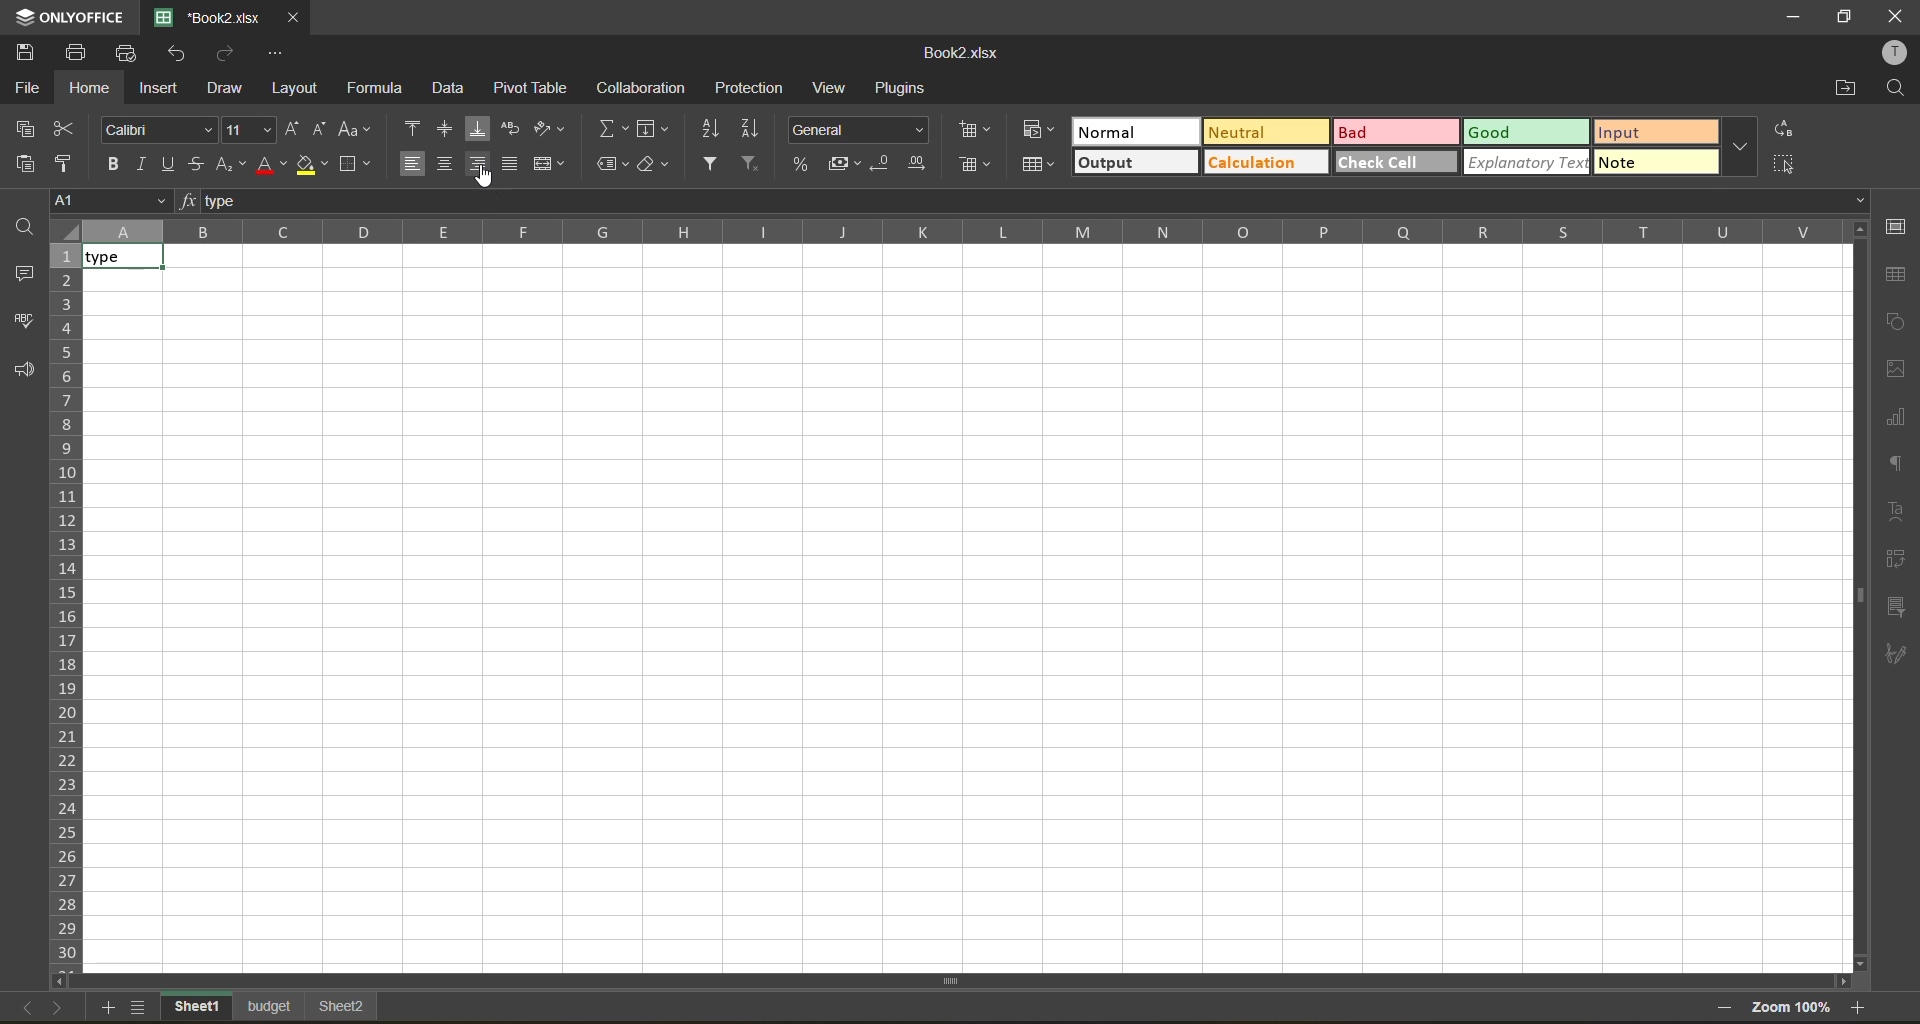 Image resolution: width=1920 pixels, height=1024 pixels. Describe the element at coordinates (414, 131) in the screenshot. I see `align top` at that location.